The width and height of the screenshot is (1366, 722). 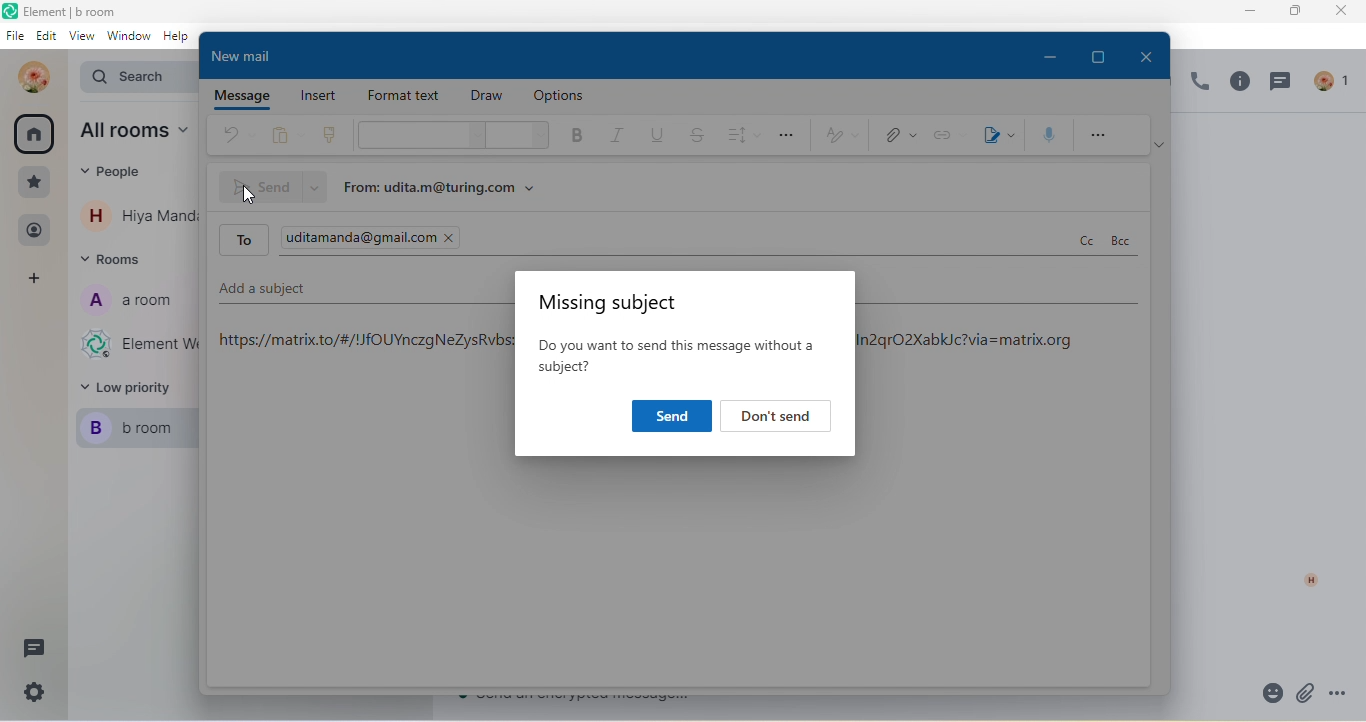 I want to click on maximize, so click(x=1291, y=12).